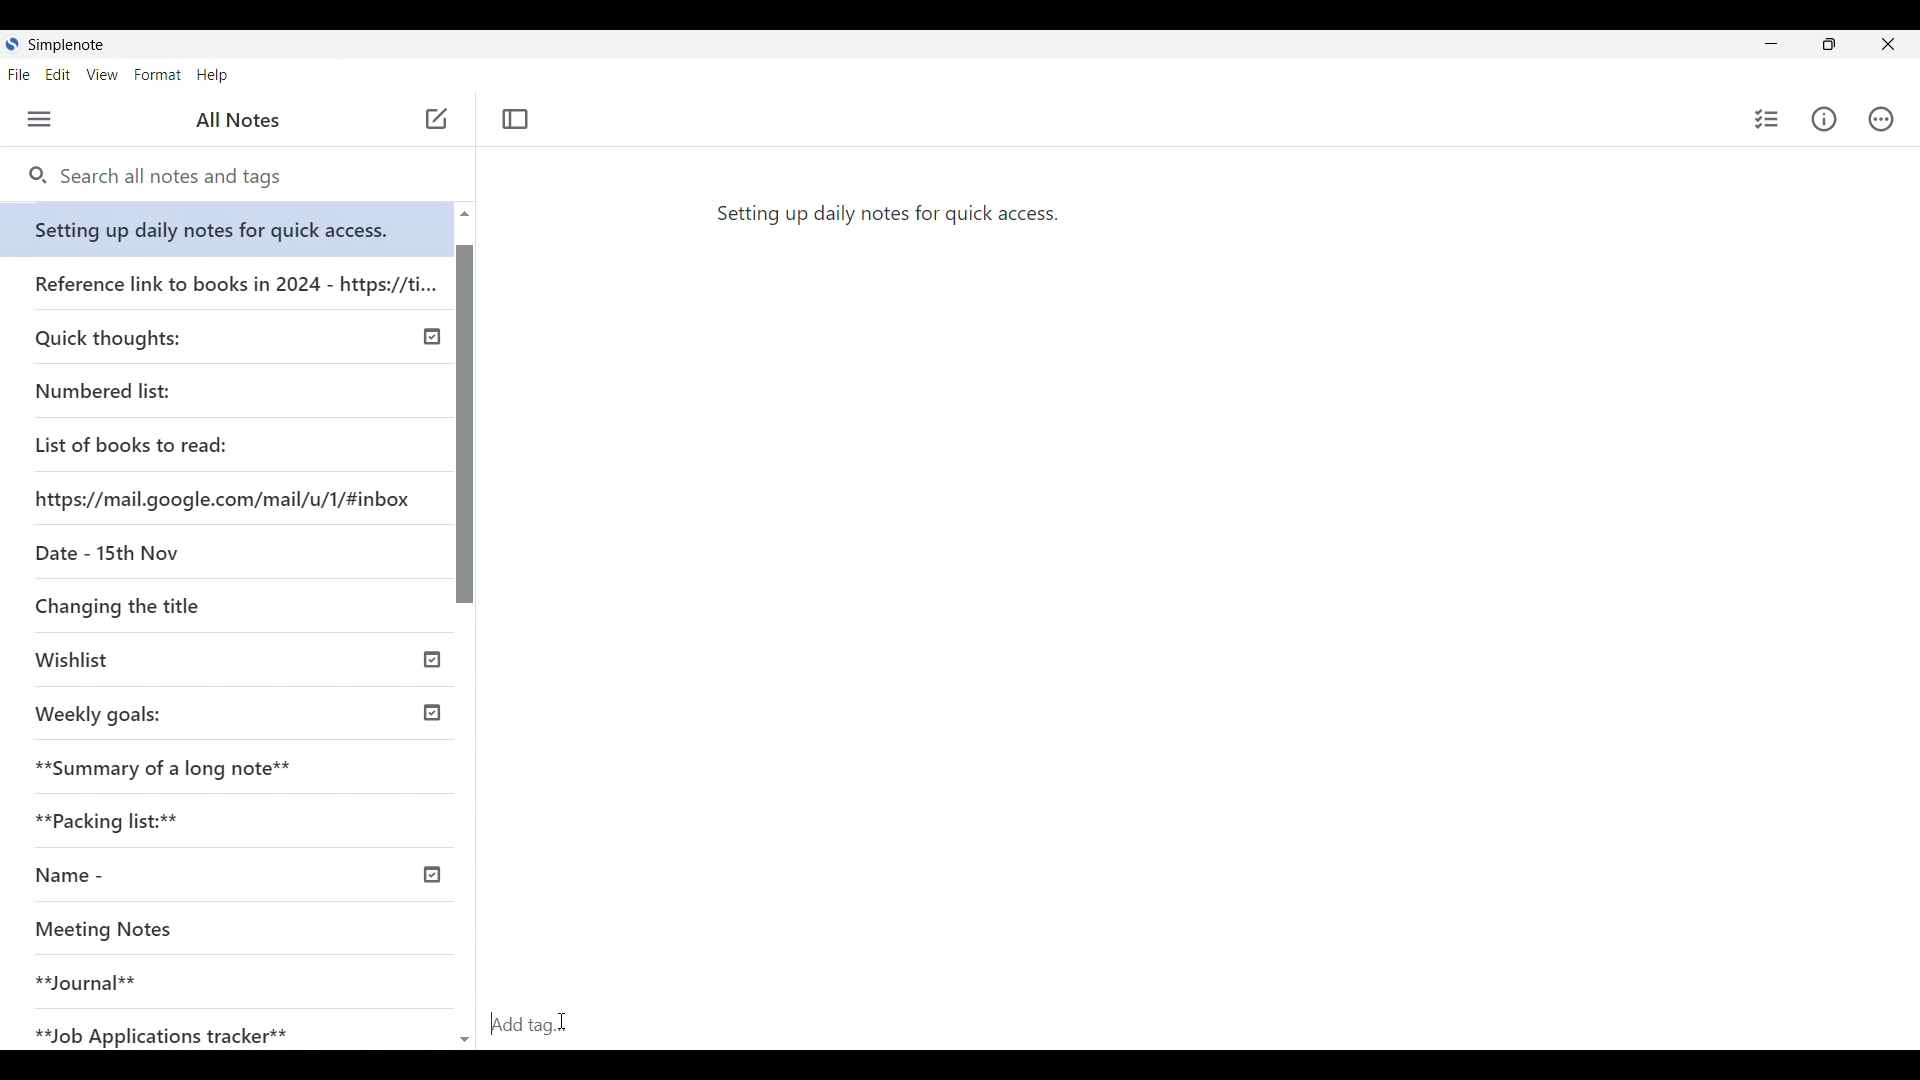  I want to click on List of books, so click(133, 442).